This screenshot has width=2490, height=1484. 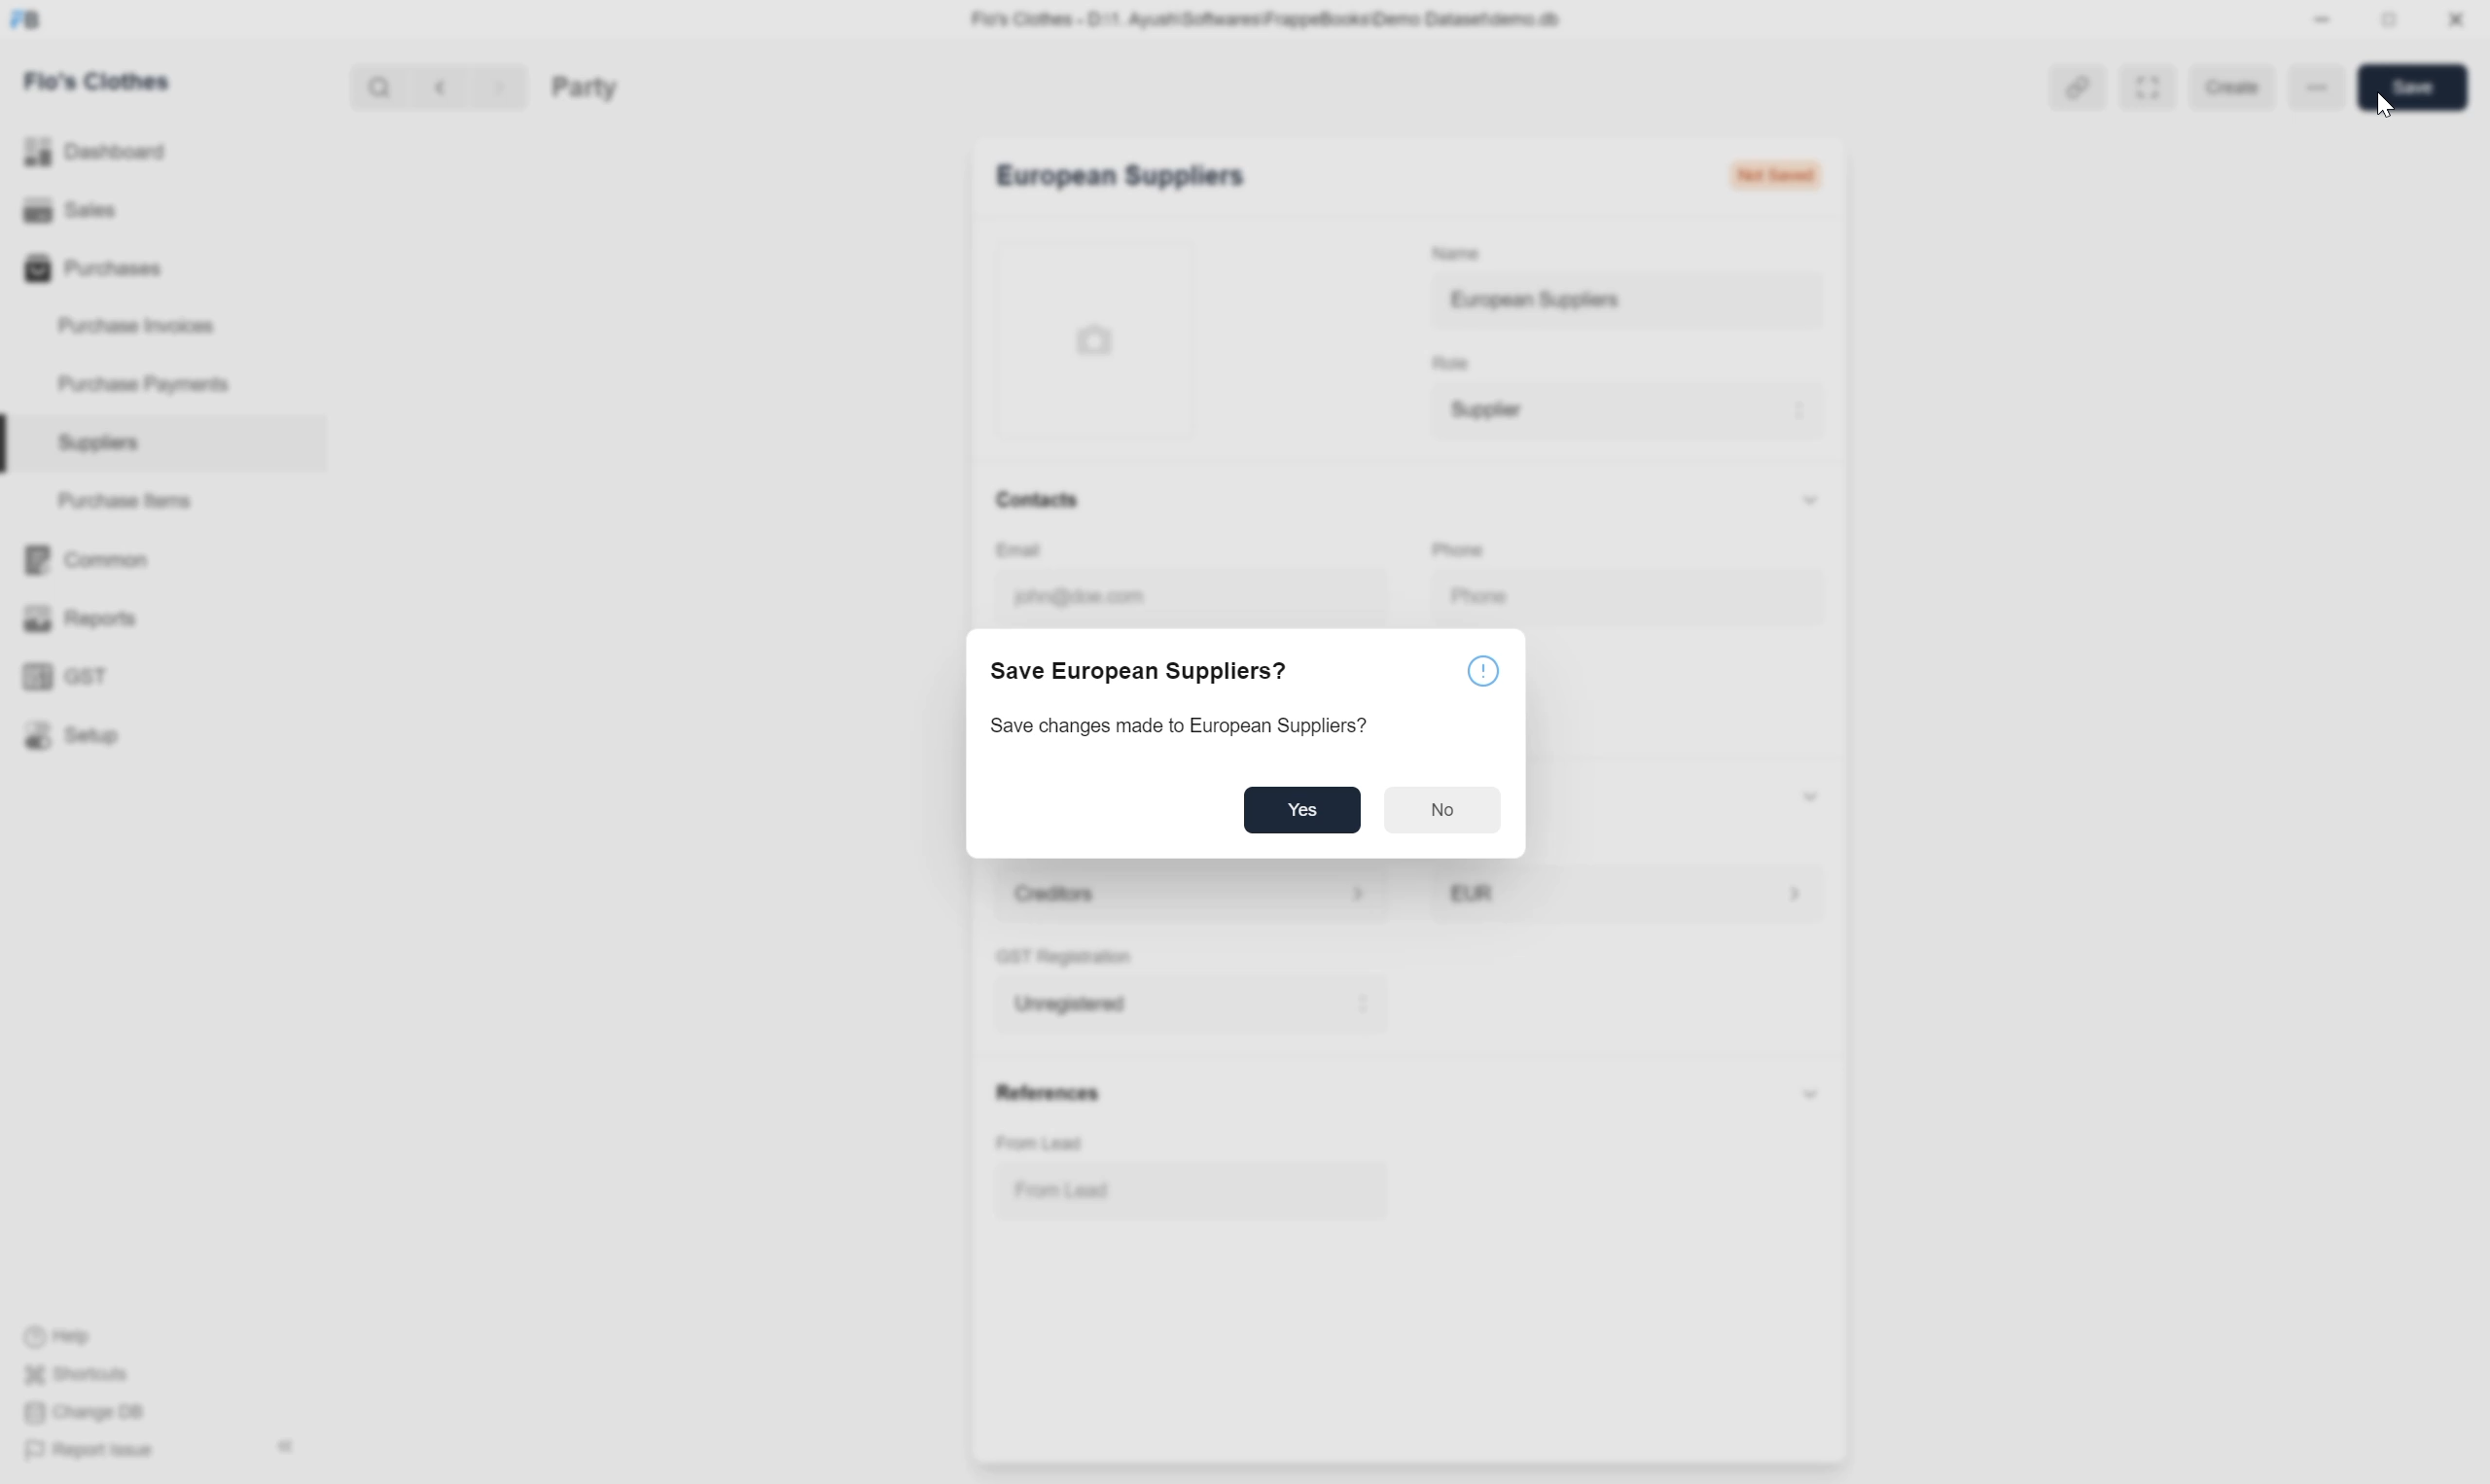 What do you see at coordinates (98, 153) in the screenshot?
I see `dashboard` at bounding box center [98, 153].